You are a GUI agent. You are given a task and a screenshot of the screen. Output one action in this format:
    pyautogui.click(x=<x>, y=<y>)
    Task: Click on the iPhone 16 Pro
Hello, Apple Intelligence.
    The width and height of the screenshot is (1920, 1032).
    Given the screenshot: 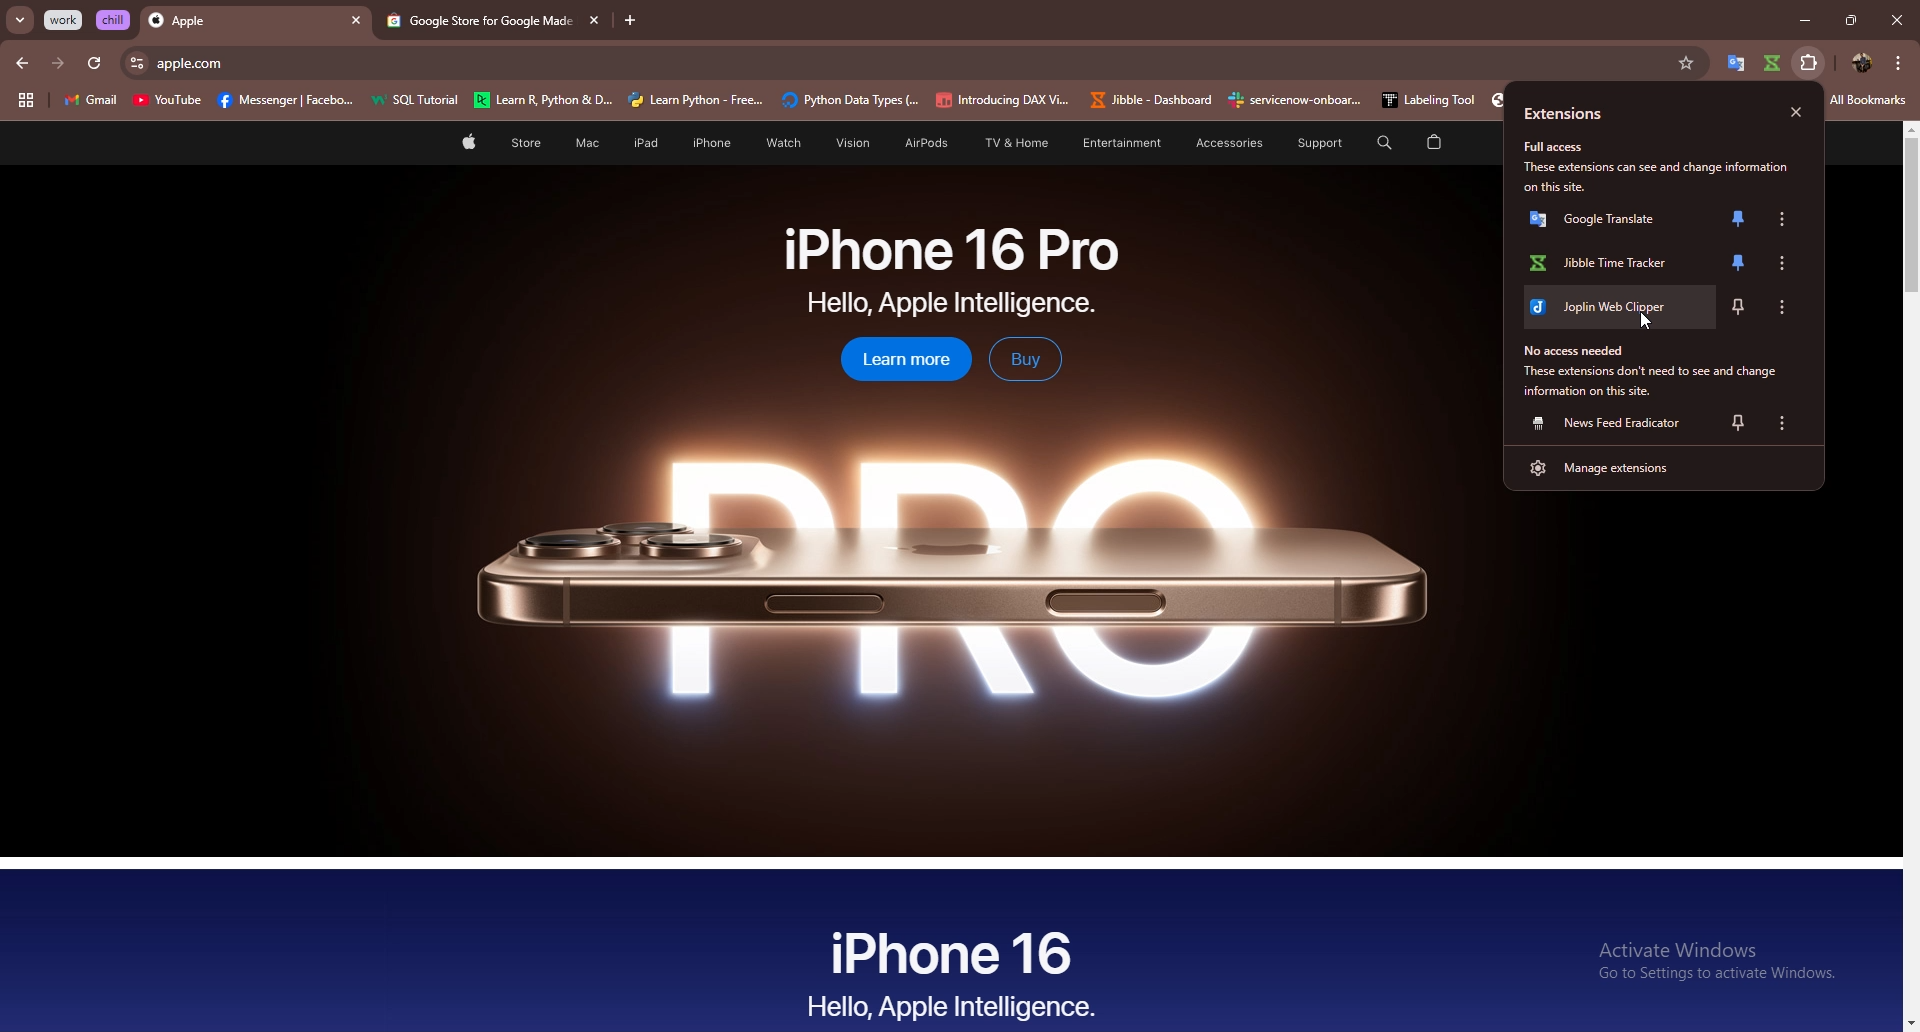 What is the action you would take?
    pyautogui.click(x=952, y=271)
    